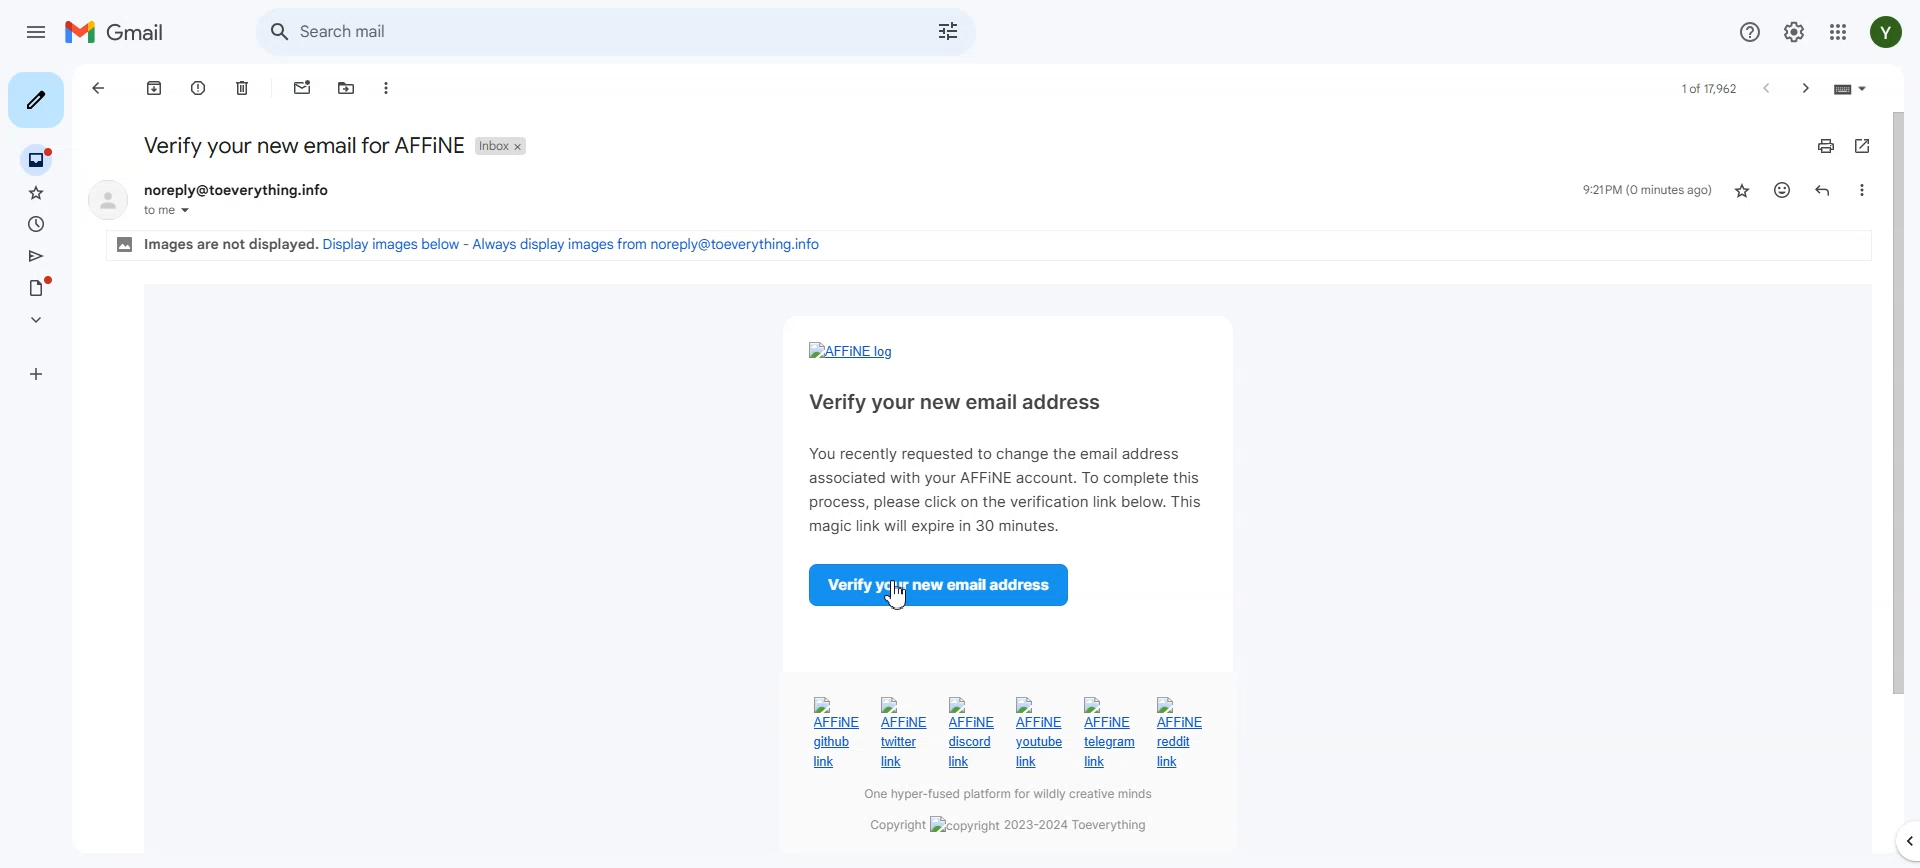  What do you see at coordinates (1903, 839) in the screenshot?
I see `hide side panel` at bounding box center [1903, 839].